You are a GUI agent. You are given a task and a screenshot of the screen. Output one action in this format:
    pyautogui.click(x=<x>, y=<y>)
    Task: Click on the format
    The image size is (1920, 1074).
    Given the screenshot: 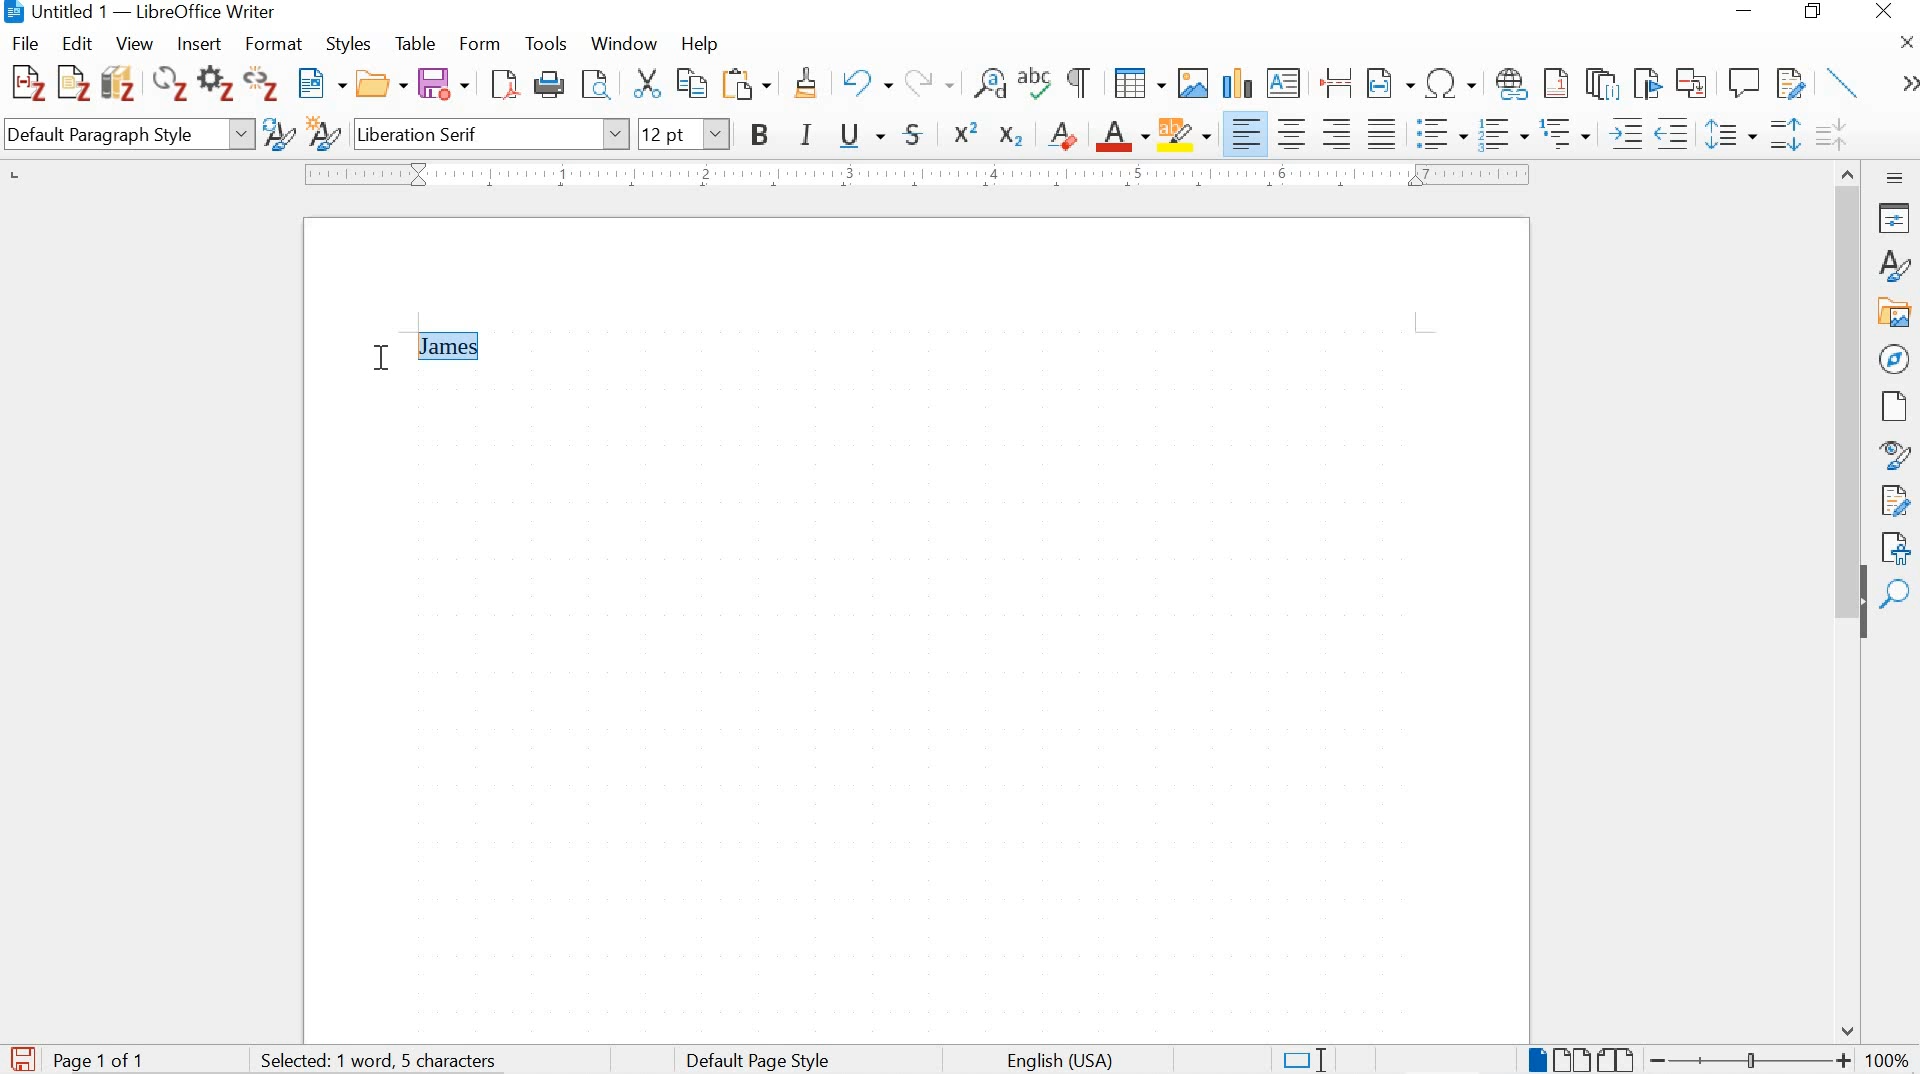 What is the action you would take?
    pyautogui.click(x=275, y=45)
    